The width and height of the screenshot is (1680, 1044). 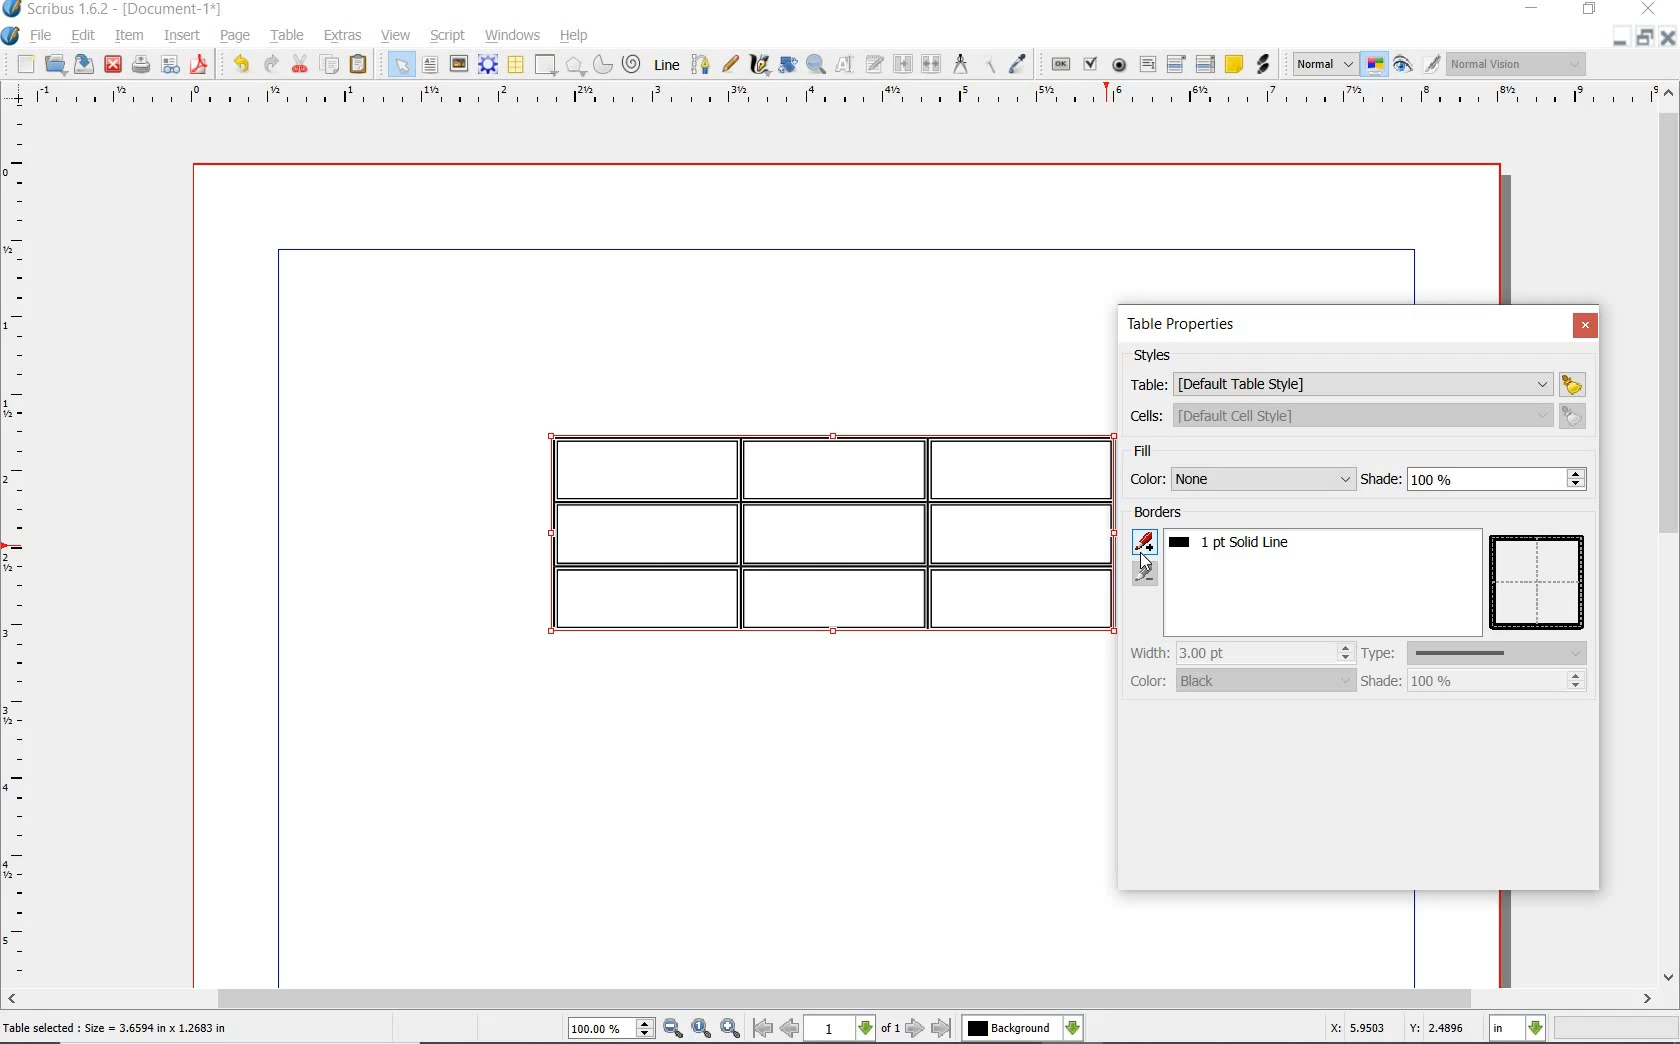 I want to click on table properties, so click(x=1183, y=327).